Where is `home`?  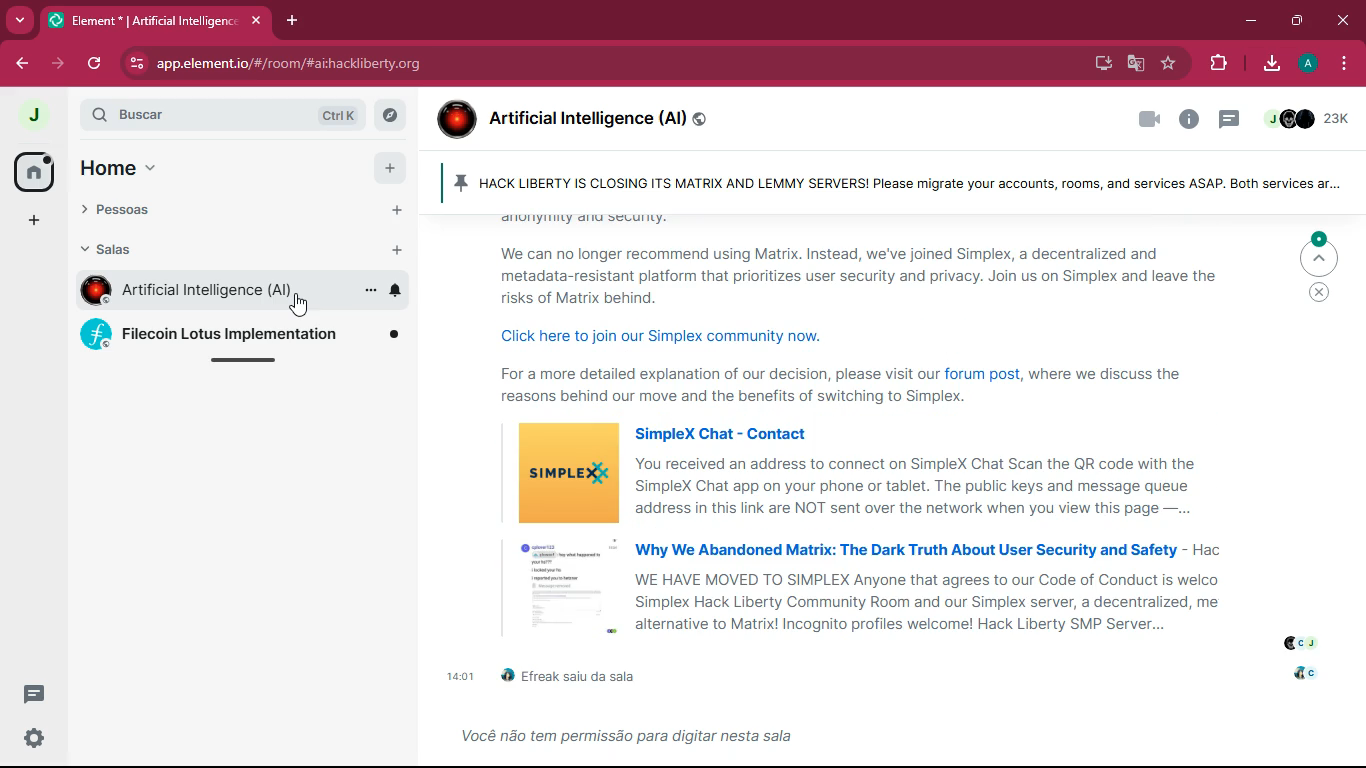 home is located at coordinates (126, 167).